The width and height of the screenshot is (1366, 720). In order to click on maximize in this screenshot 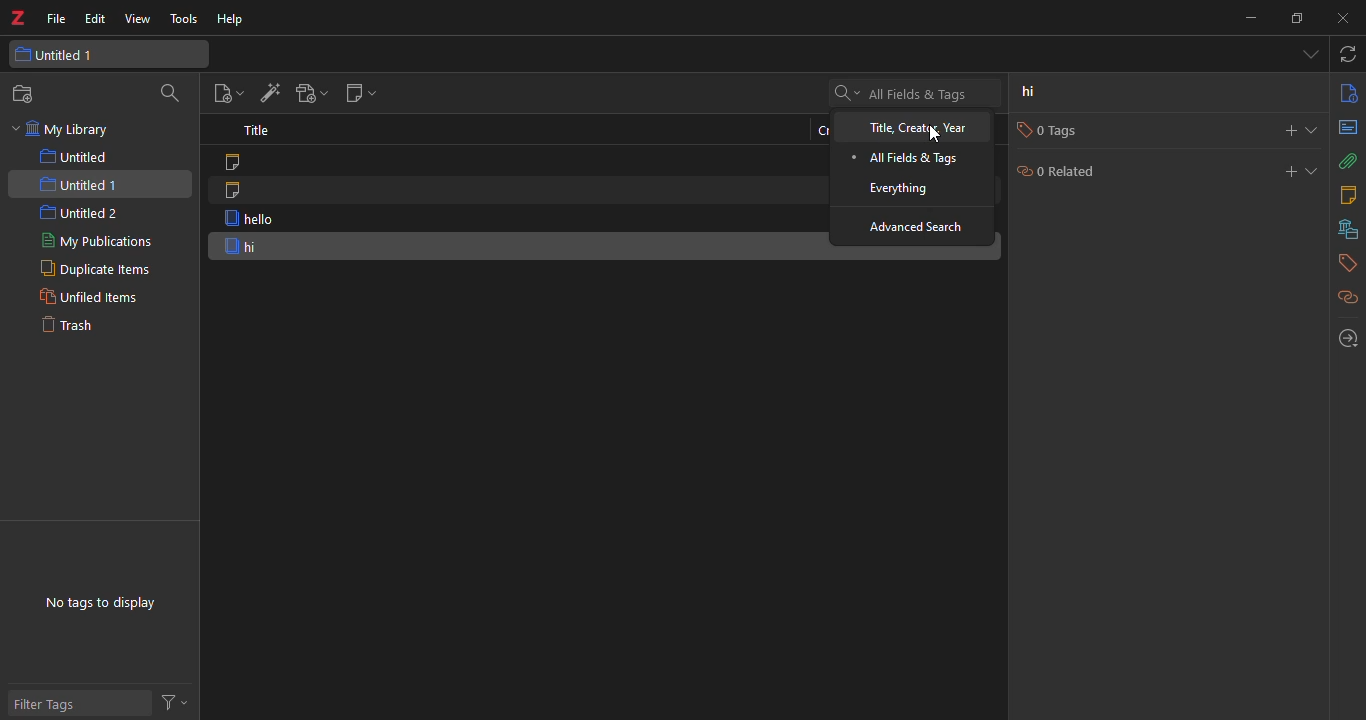, I will do `click(1295, 19)`.